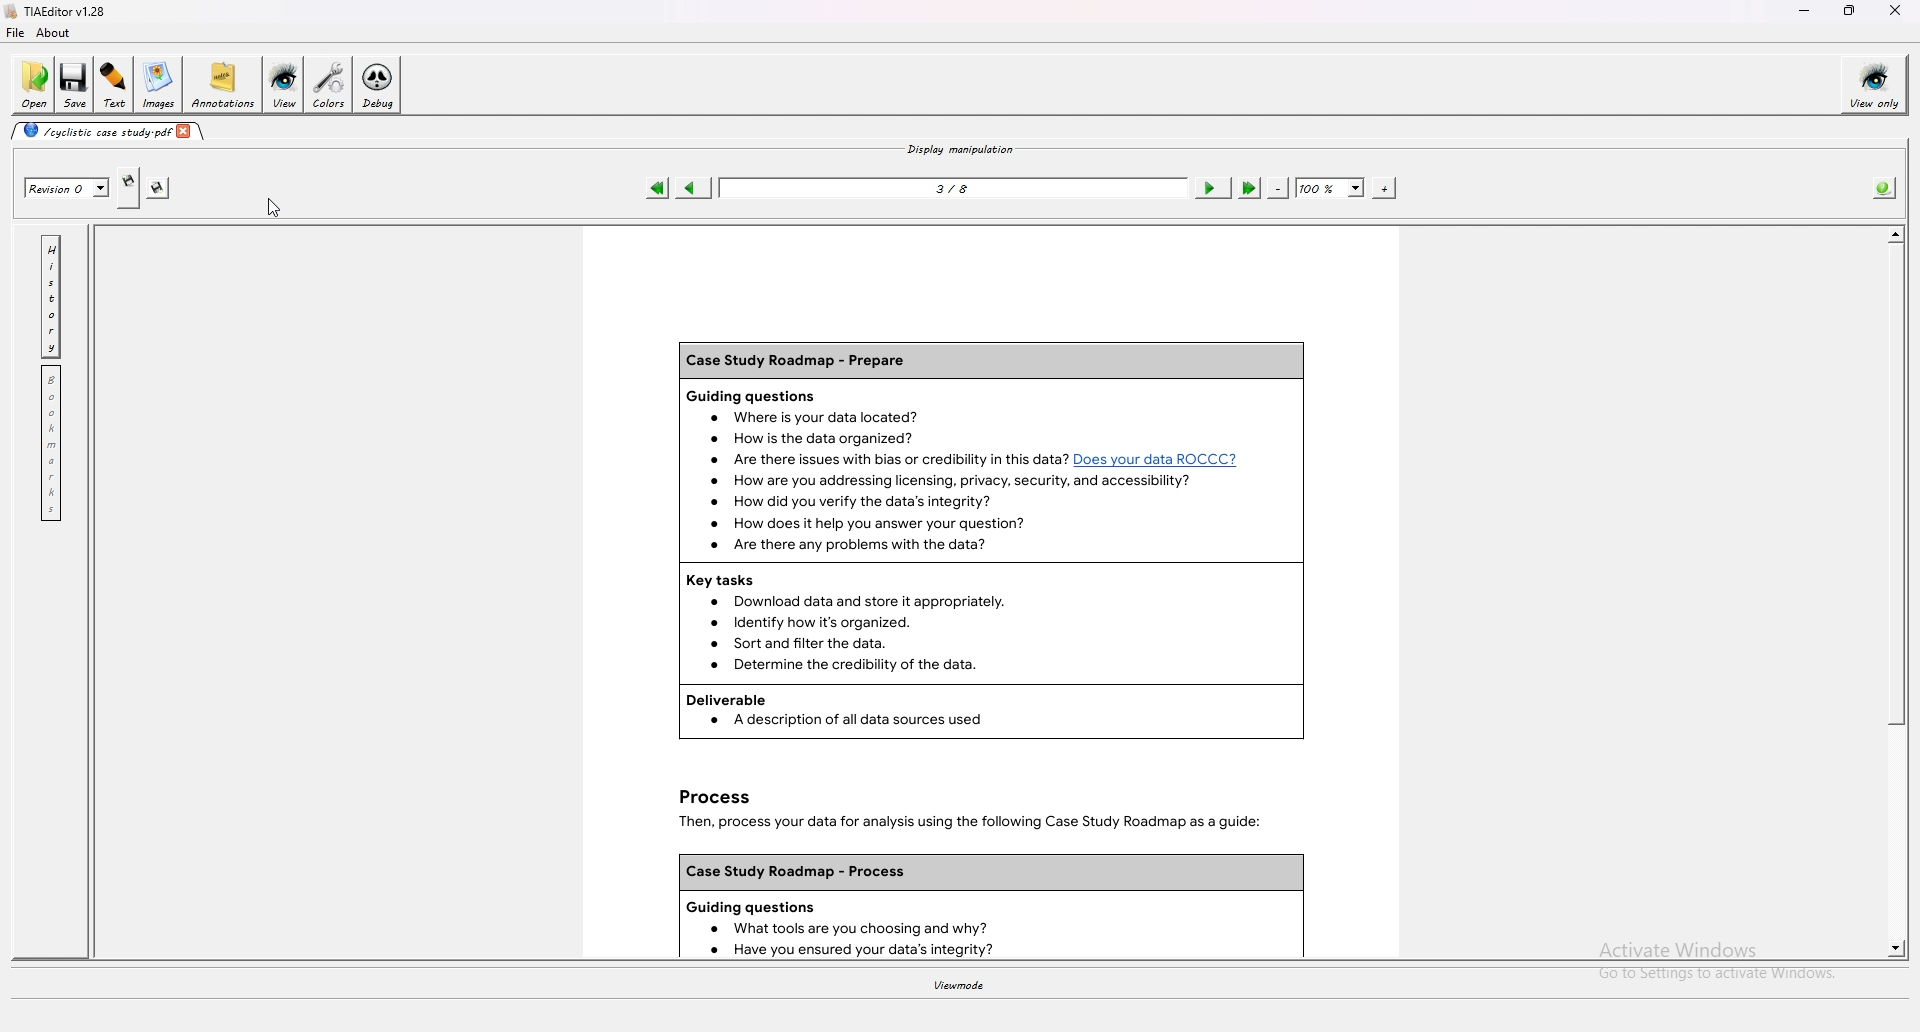 This screenshot has height=1032, width=1920. I want to click on scroll up, so click(1895, 234).